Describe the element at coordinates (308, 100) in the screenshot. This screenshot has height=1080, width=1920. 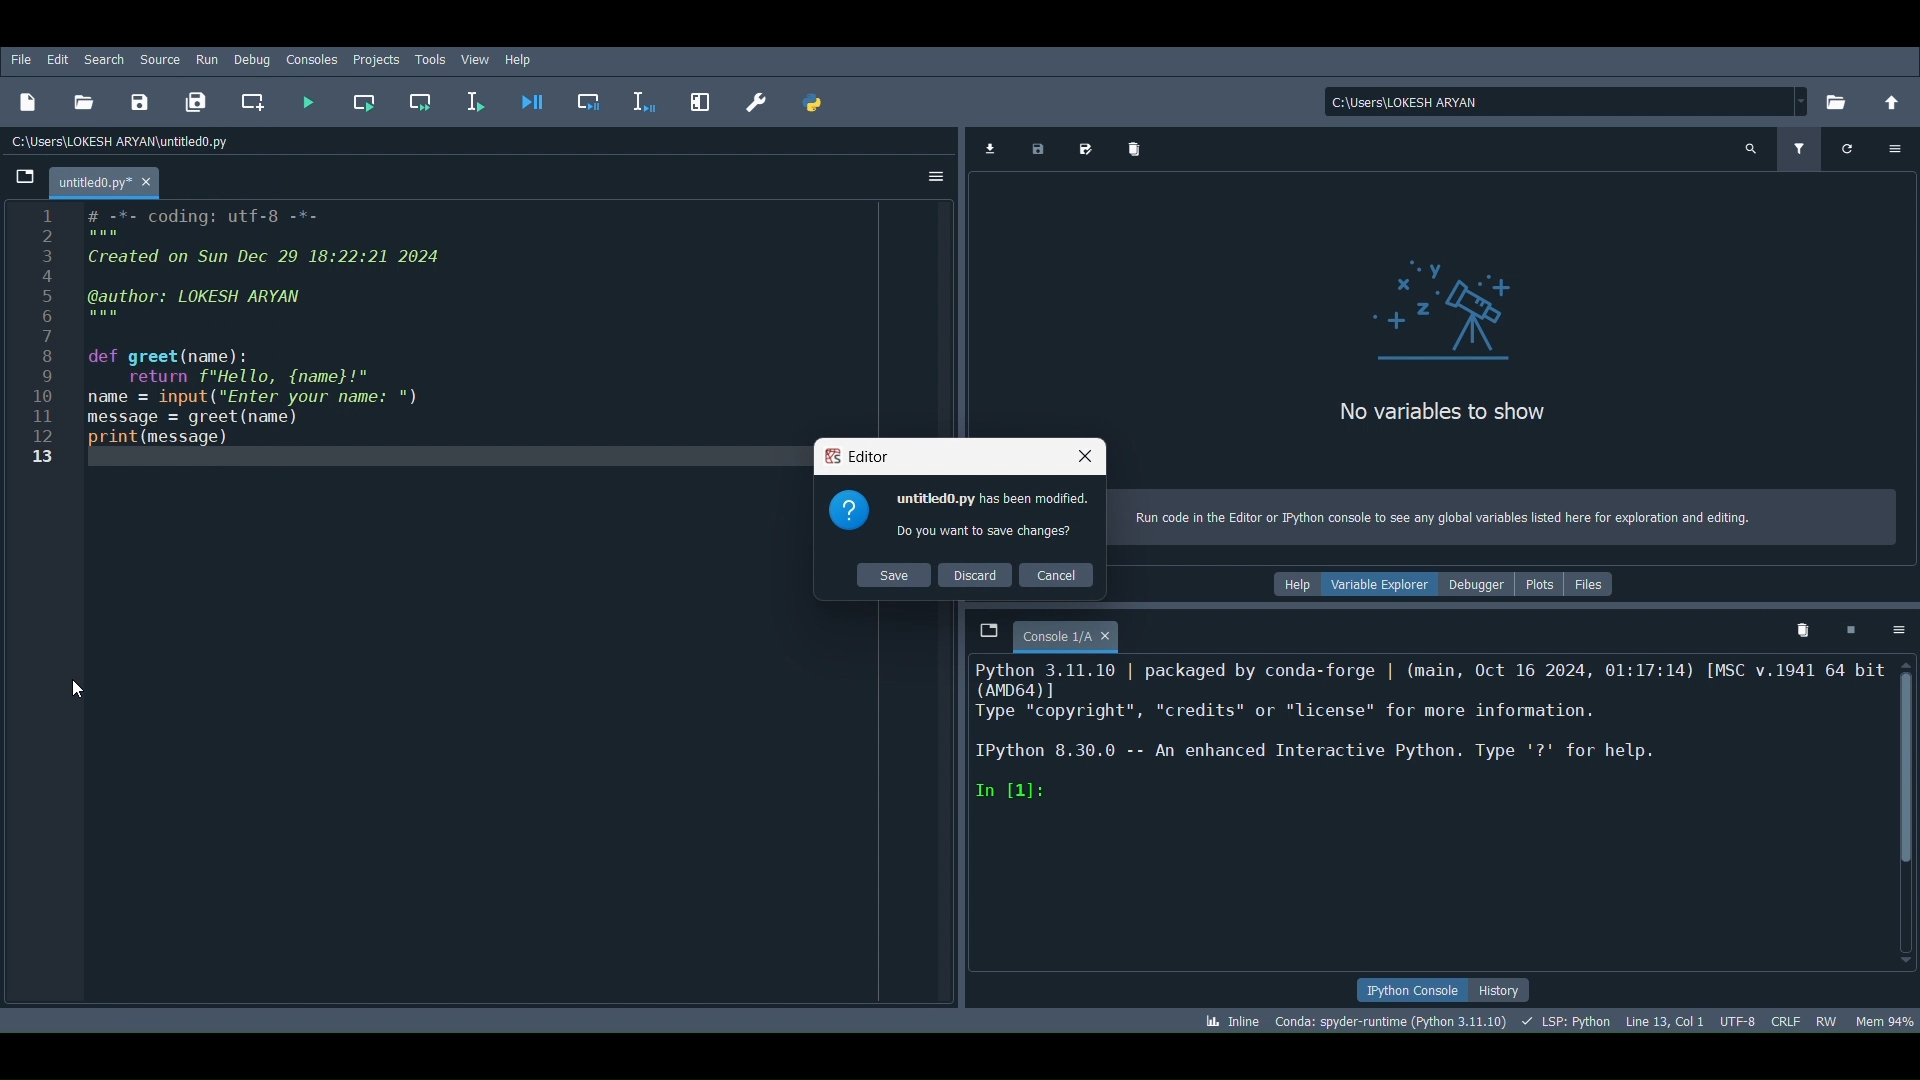
I see `Run file` at that location.